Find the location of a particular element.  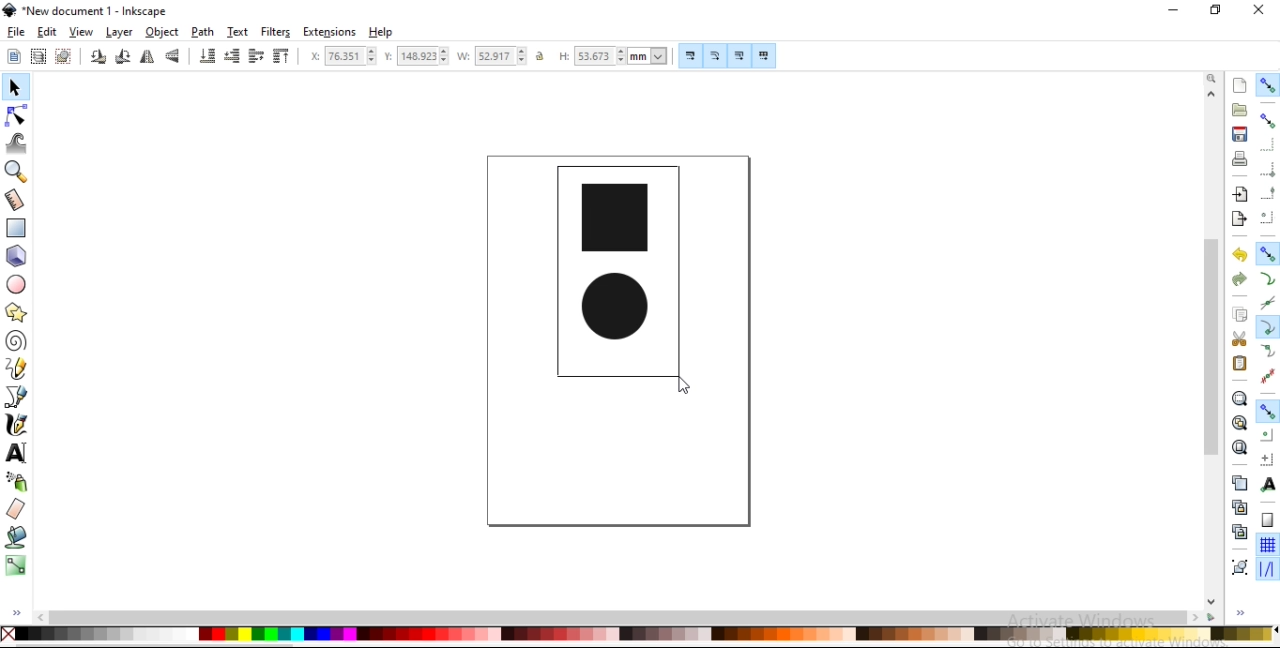

open a existing document is located at coordinates (1241, 109).